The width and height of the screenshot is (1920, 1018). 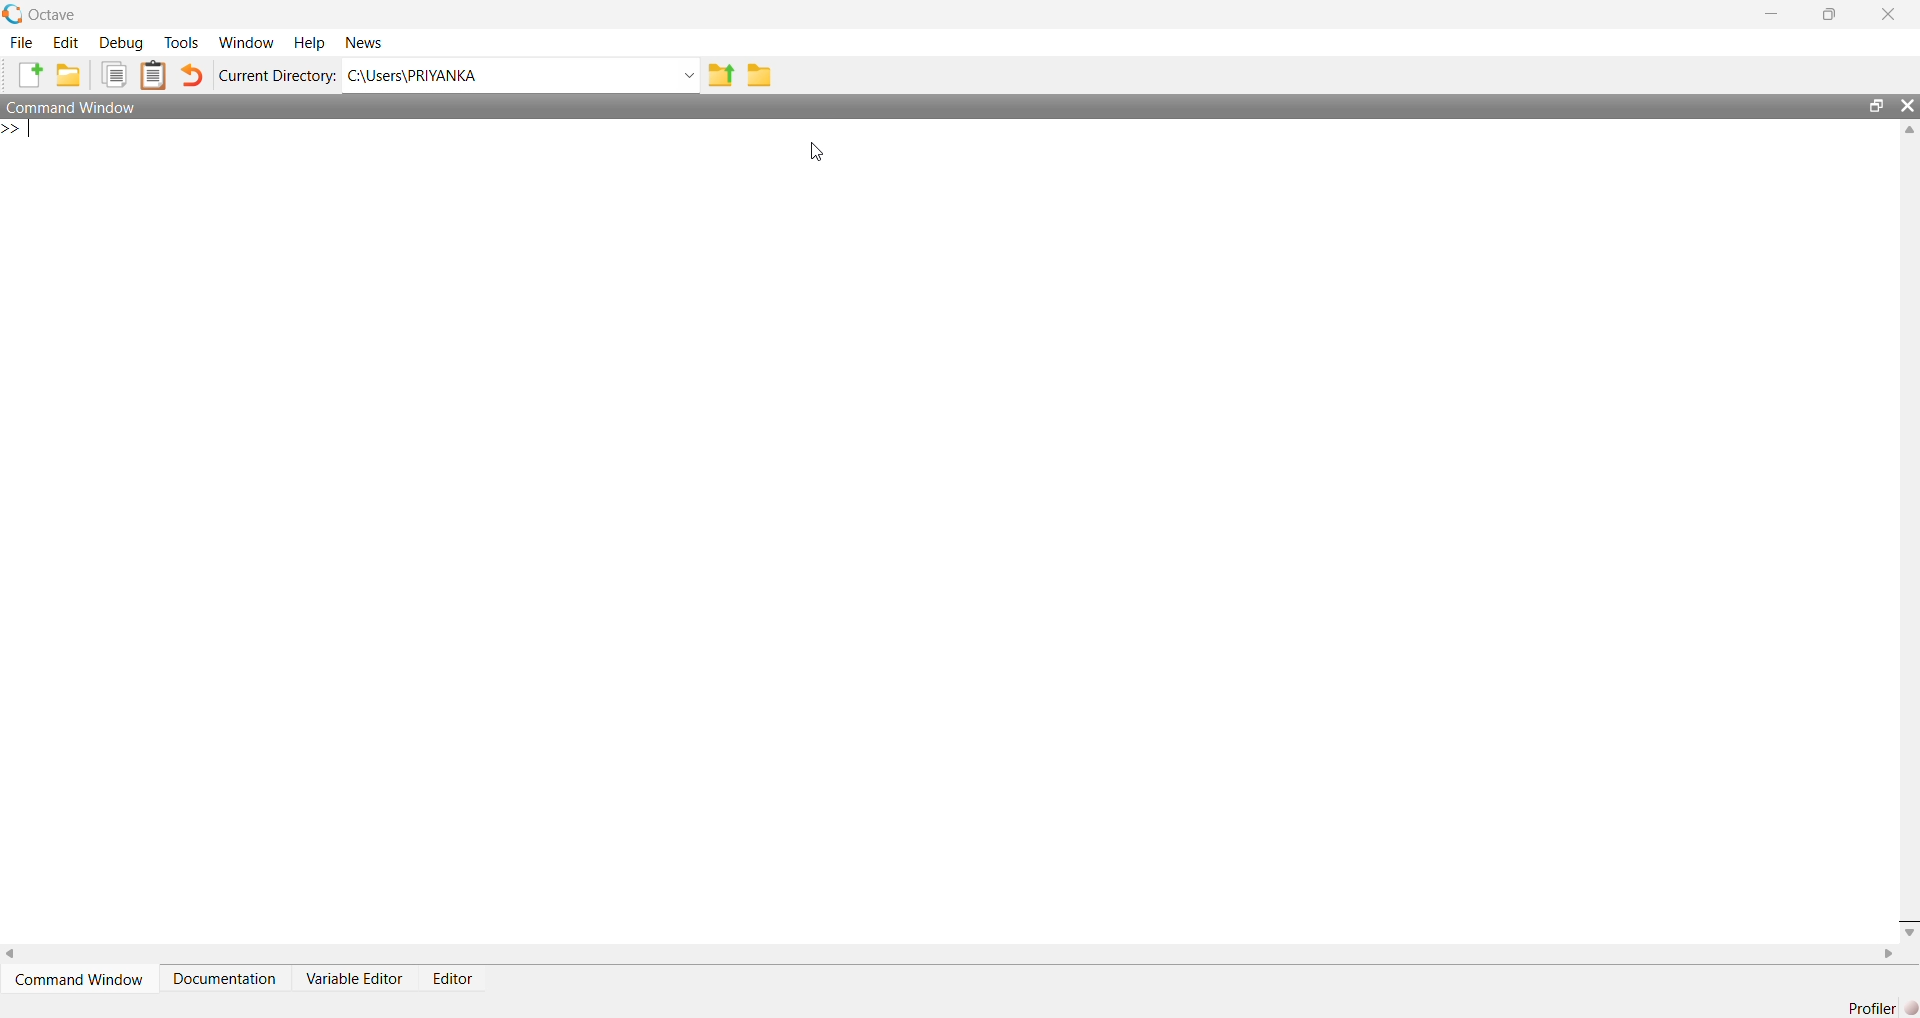 I want to click on Debug, so click(x=120, y=42).